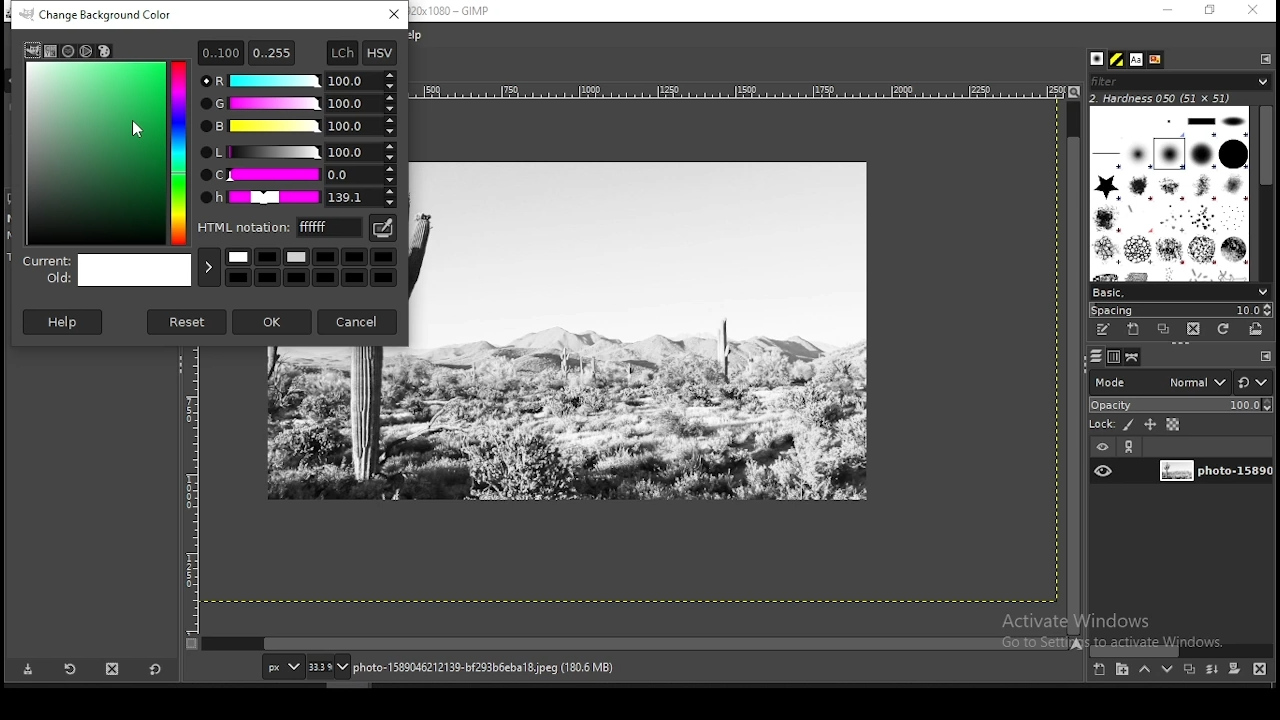  I want to click on lock alpha channel, so click(1174, 424).